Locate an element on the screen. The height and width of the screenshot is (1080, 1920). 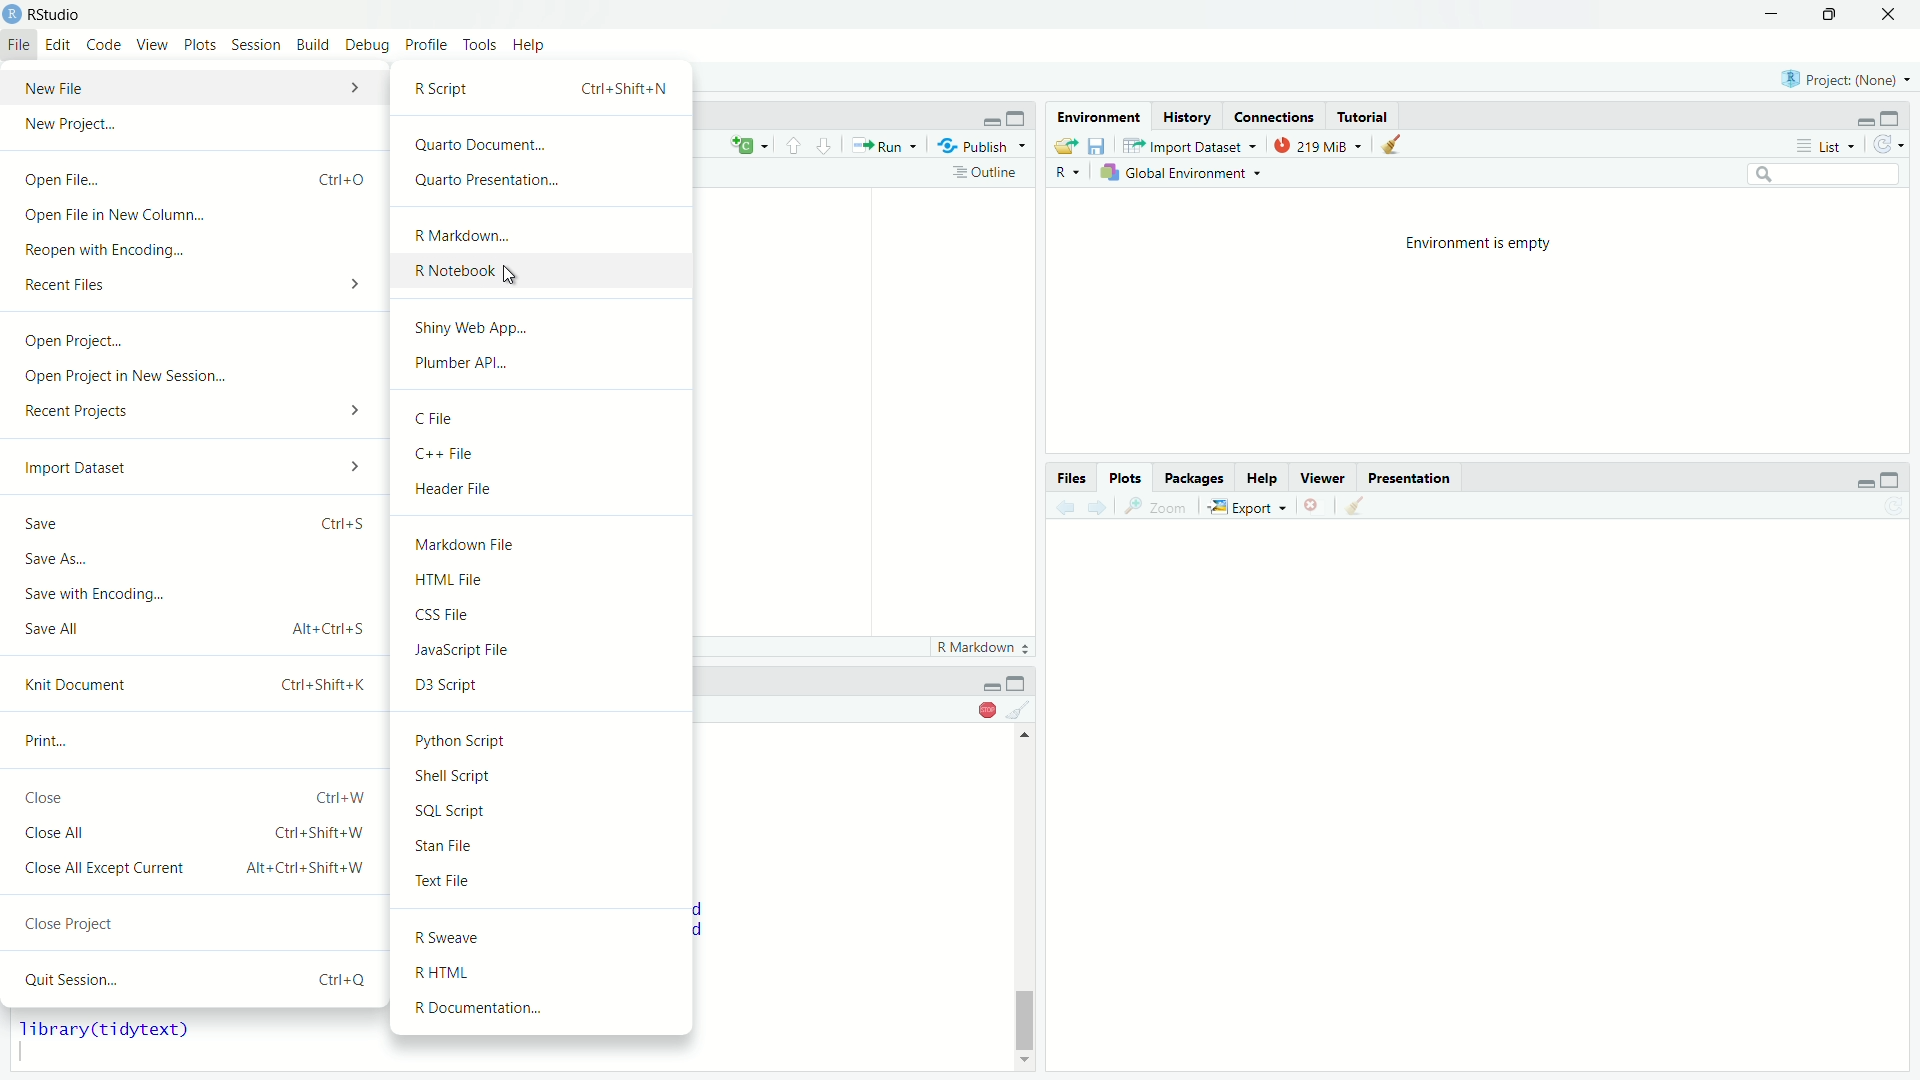
Run the current line is located at coordinates (885, 146).